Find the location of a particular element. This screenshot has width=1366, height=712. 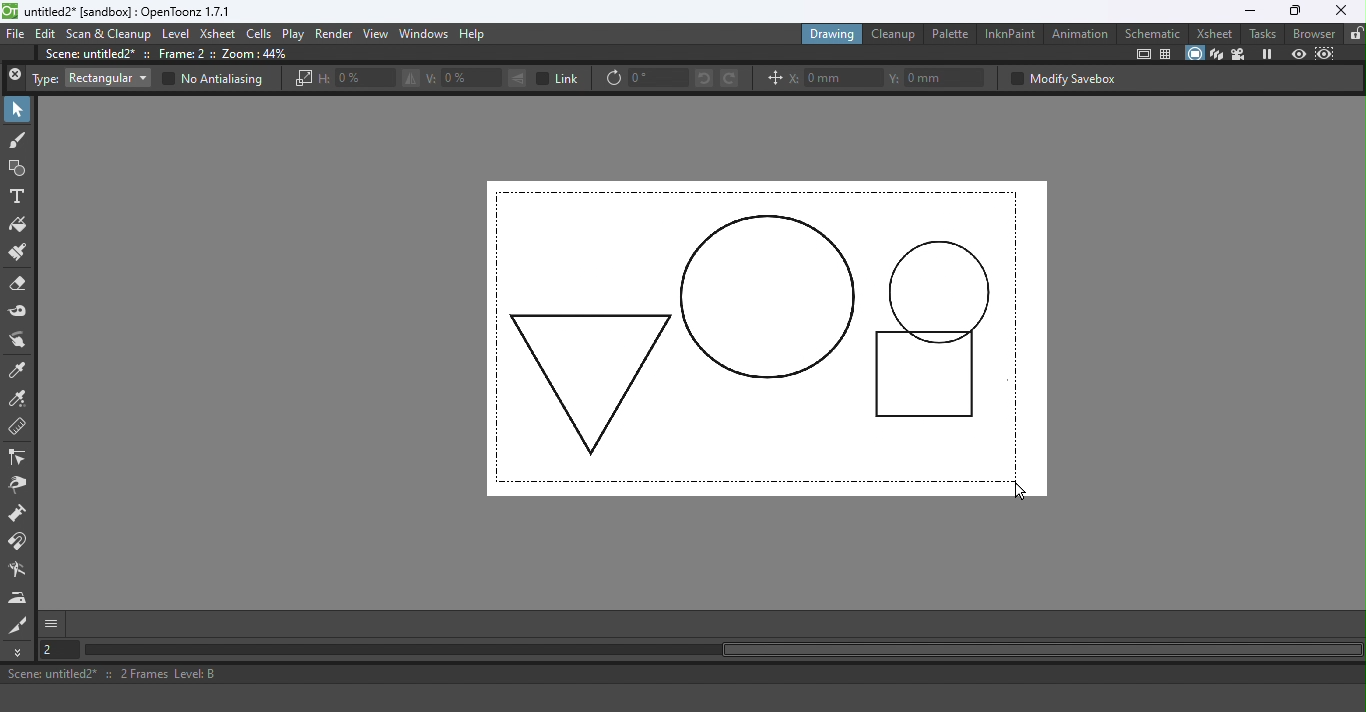

Tape tool is located at coordinates (19, 311).